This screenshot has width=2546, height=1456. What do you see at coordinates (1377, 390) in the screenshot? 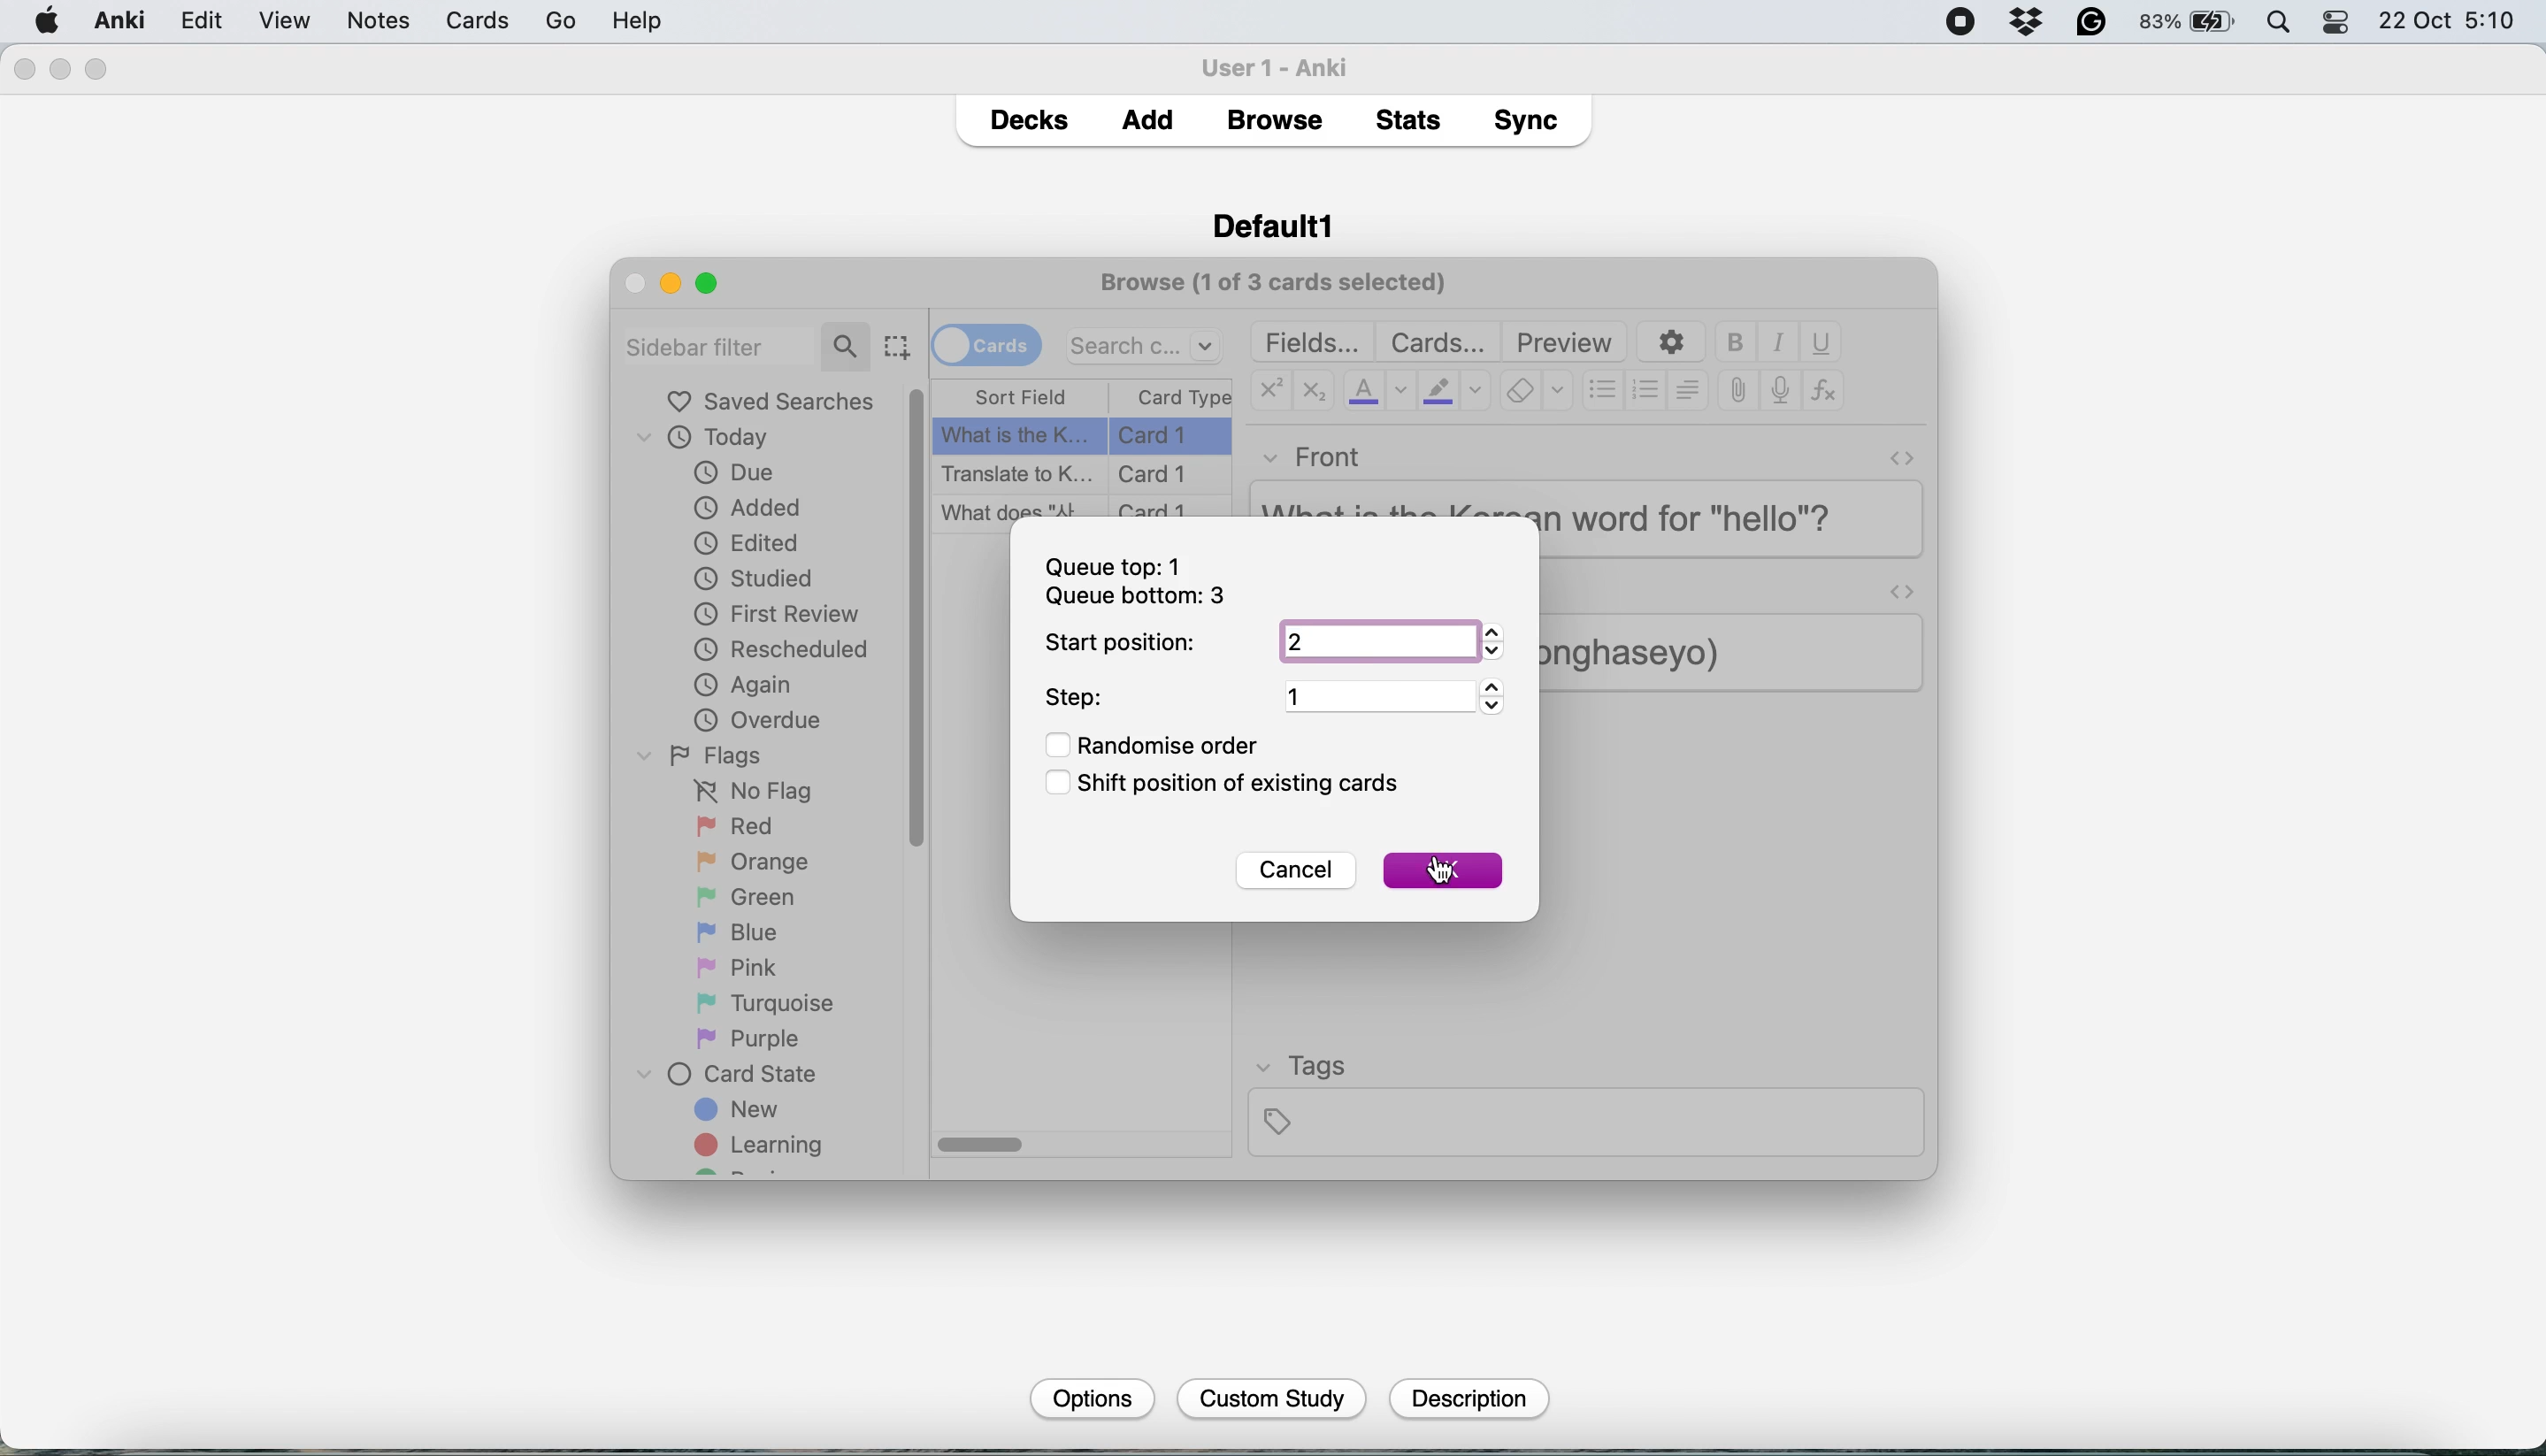
I see `text color` at bounding box center [1377, 390].